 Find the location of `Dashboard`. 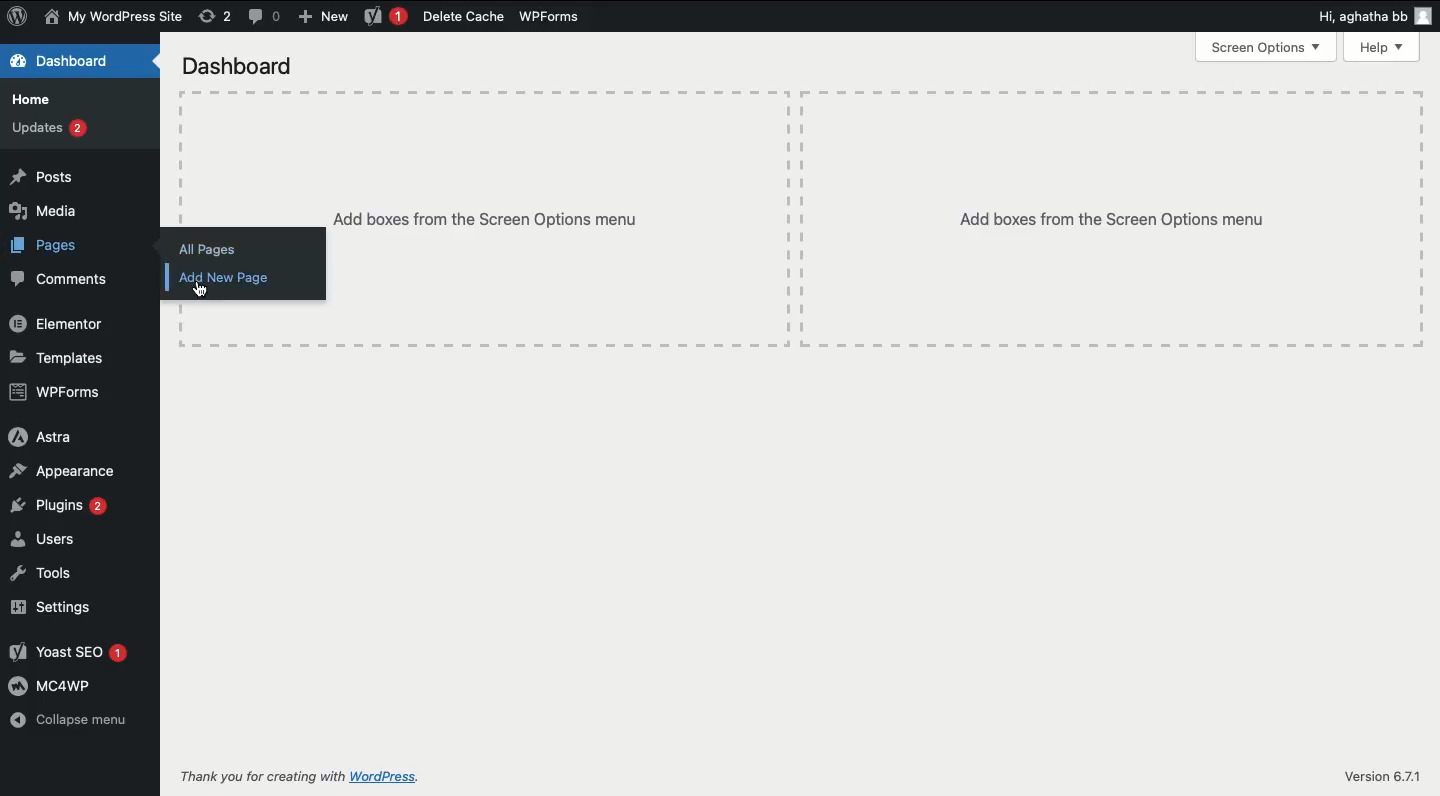

Dashboard is located at coordinates (66, 62).